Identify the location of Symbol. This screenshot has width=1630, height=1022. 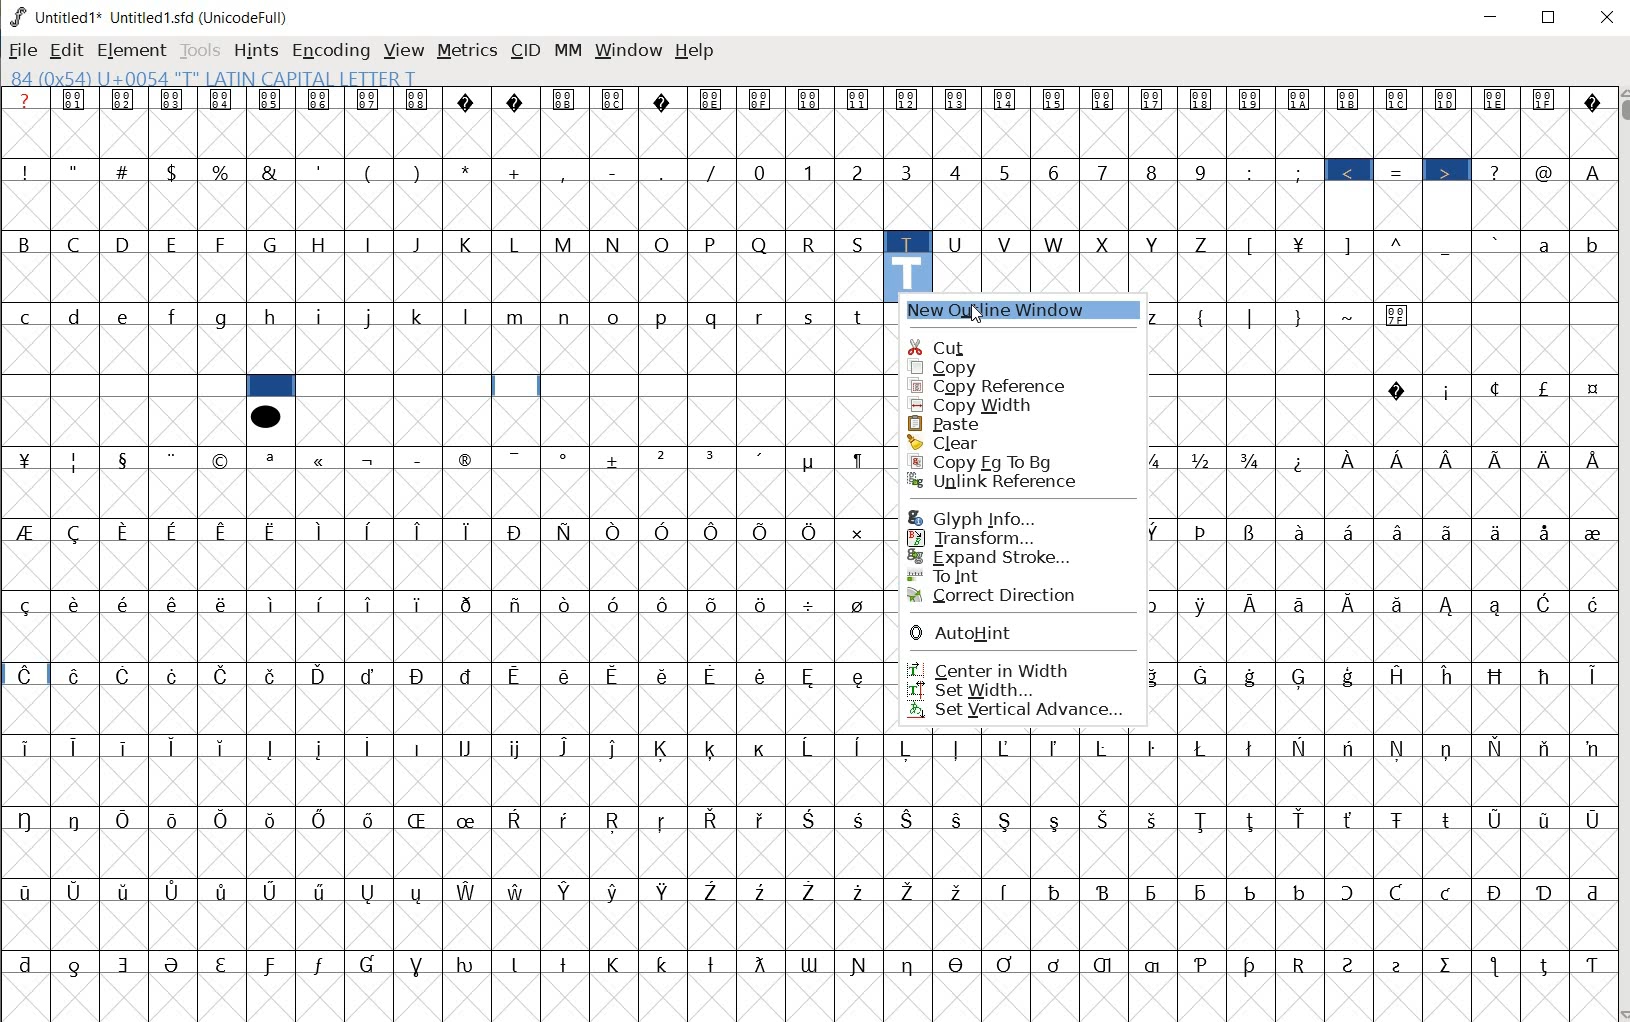
(518, 531).